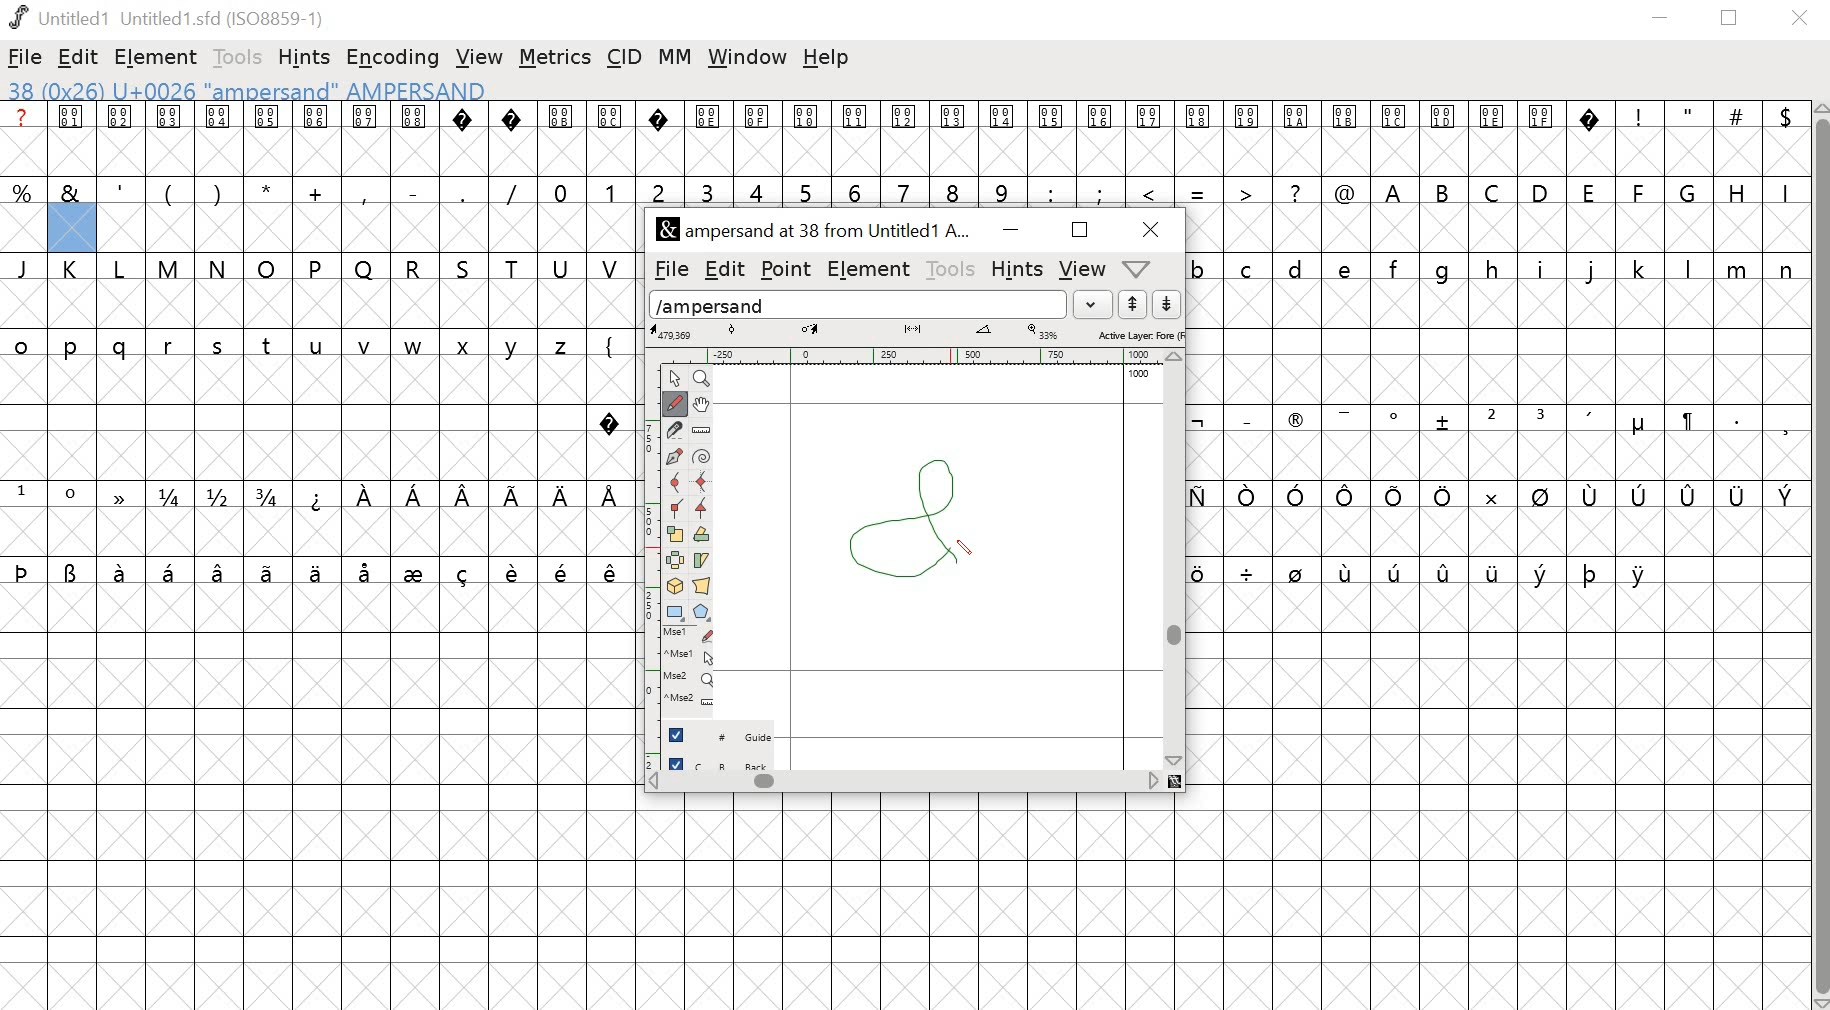 The height and width of the screenshot is (1010, 1830). Describe the element at coordinates (560, 138) in the screenshot. I see `000B` at that location.